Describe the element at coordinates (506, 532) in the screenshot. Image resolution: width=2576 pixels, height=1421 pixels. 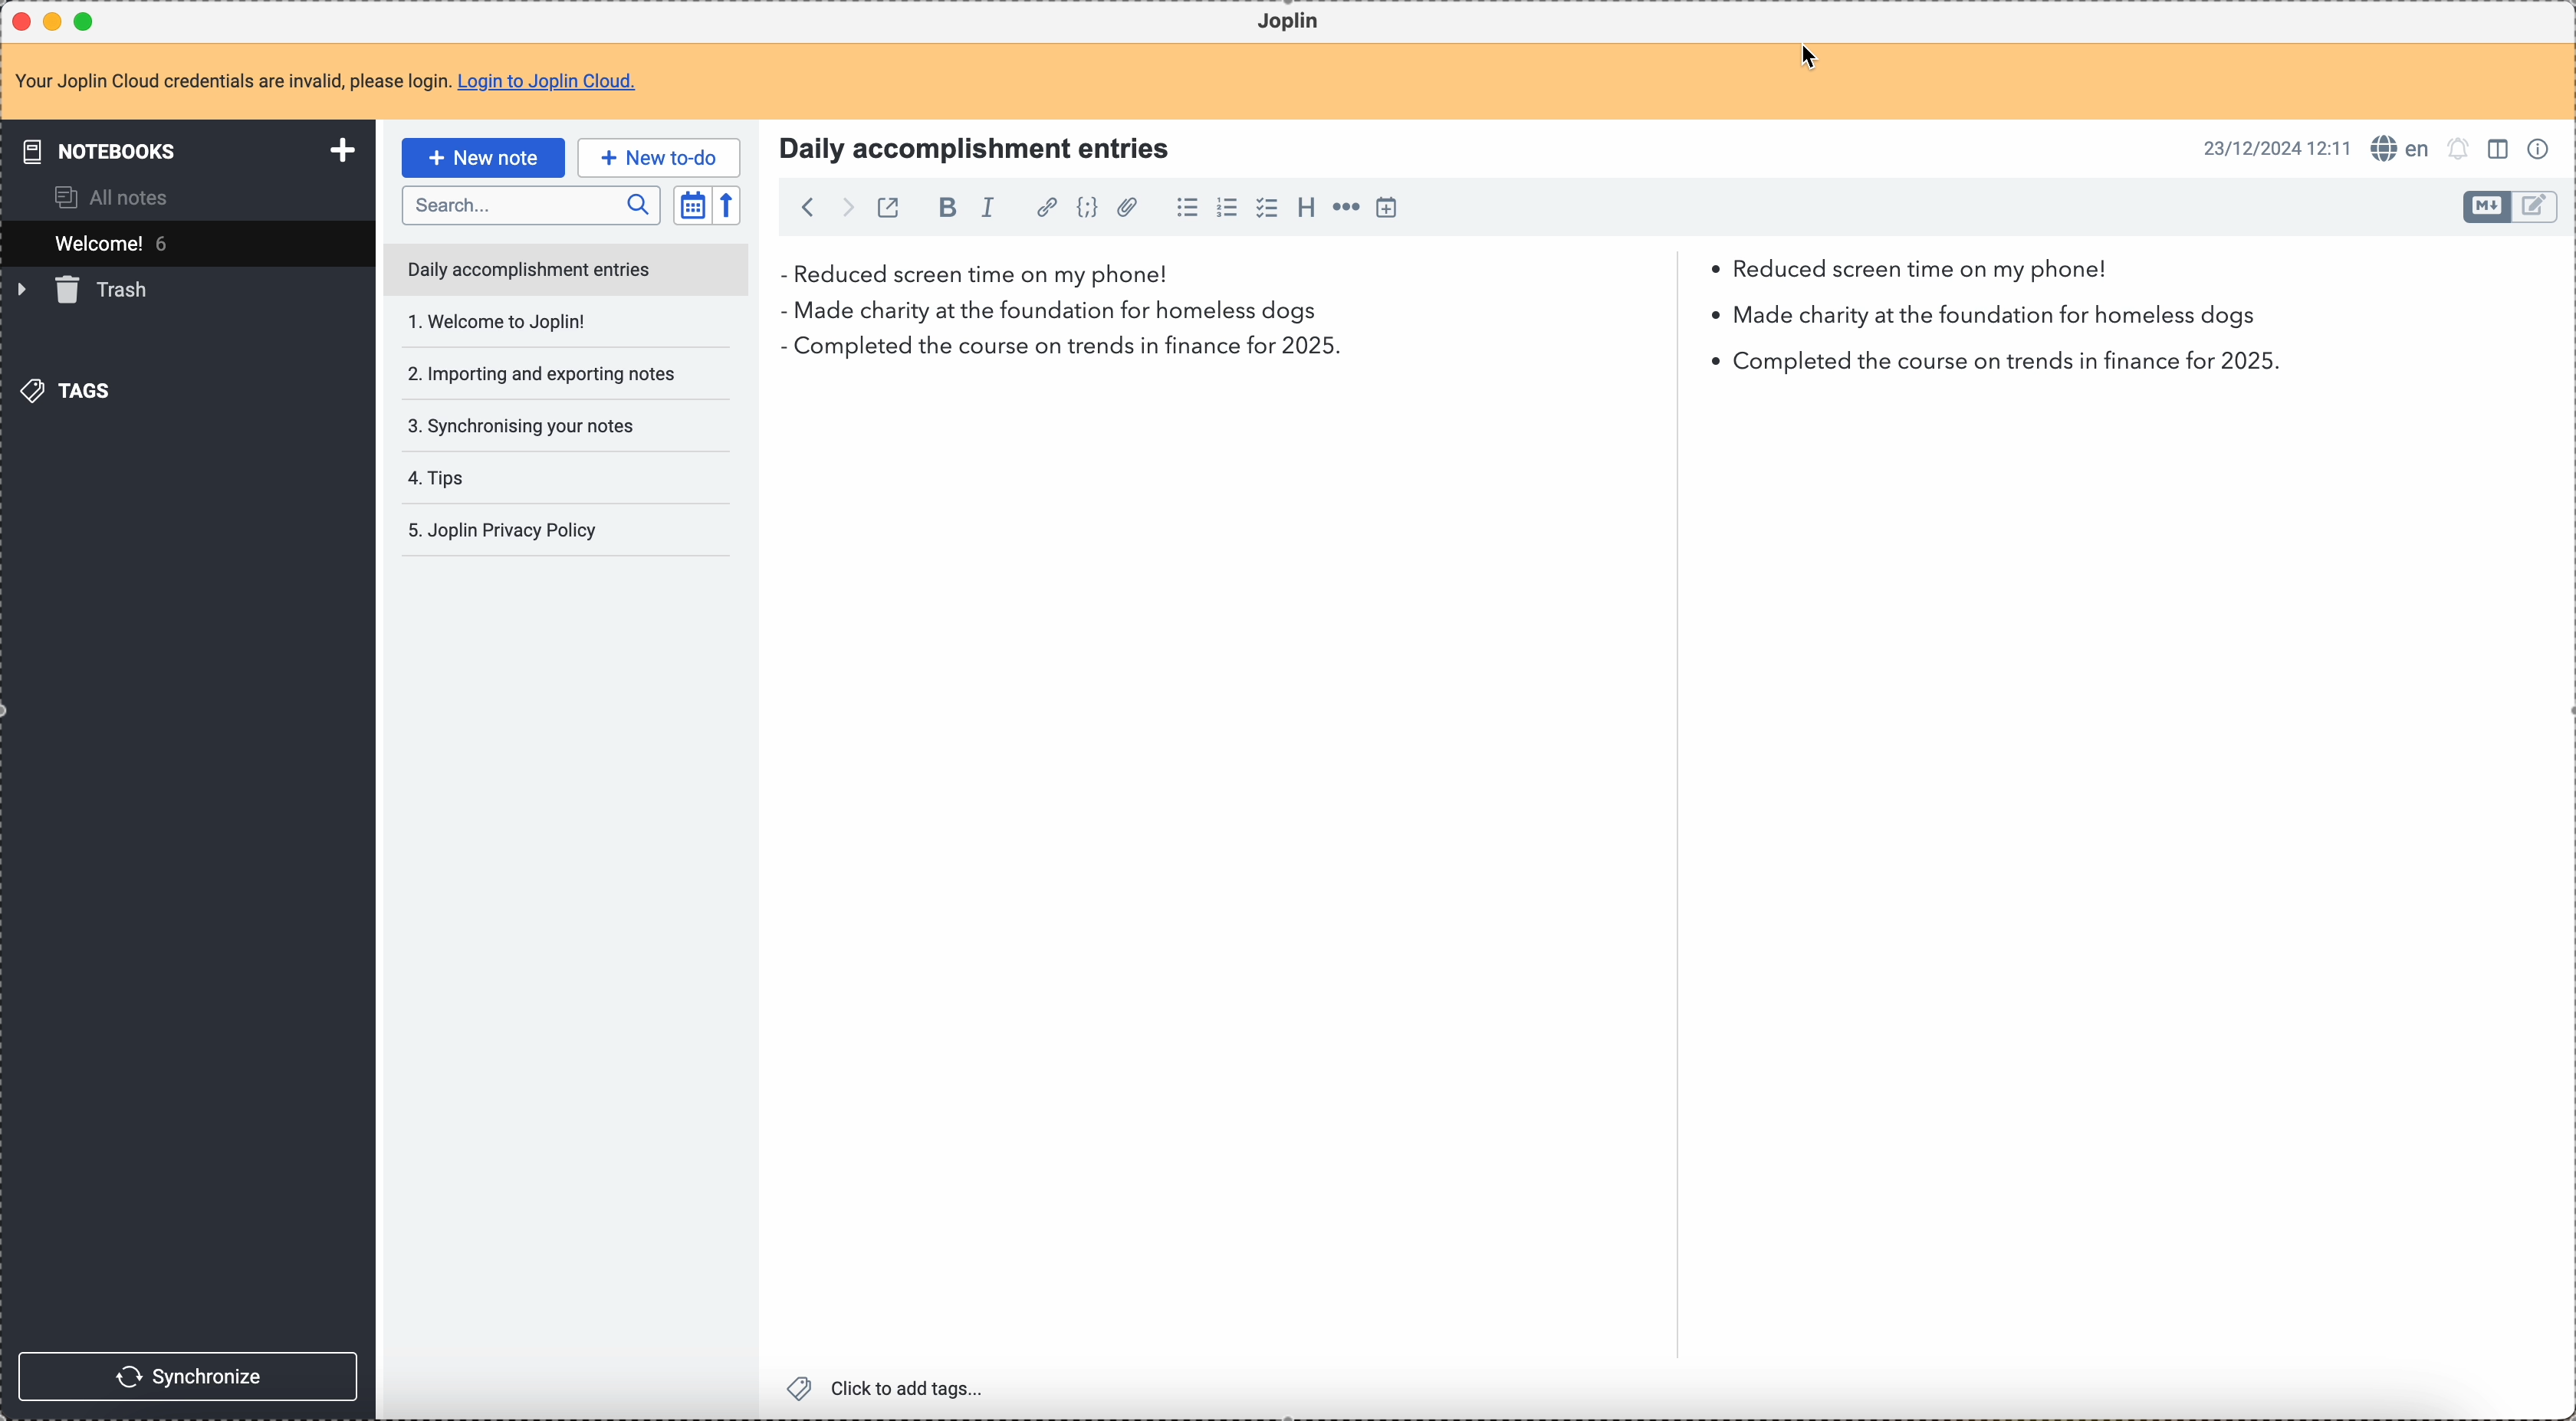
I see `5. Joplin privacy policy` at that location.